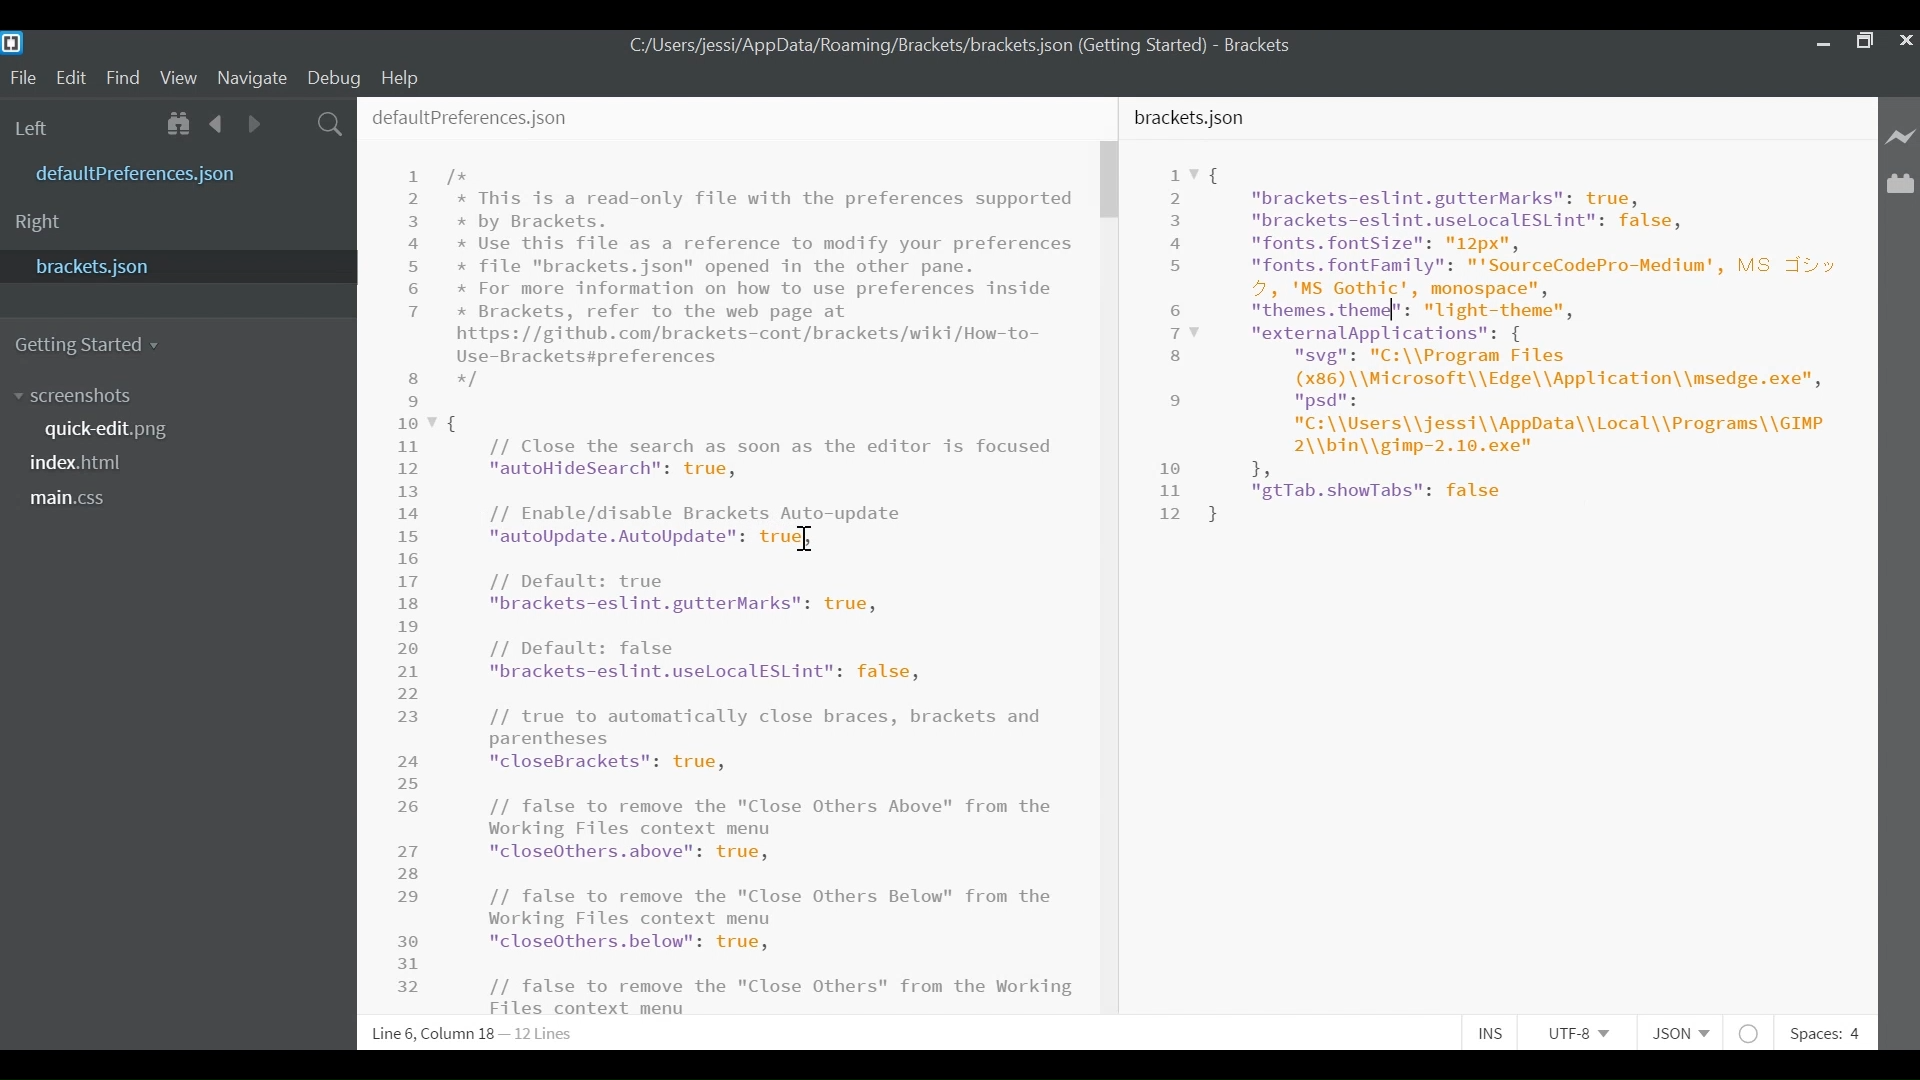  What do you see at coordinates (1108, 181) in the screenshot?
I see `Vertical Scroll bar` at bounding box center [1108, 181].